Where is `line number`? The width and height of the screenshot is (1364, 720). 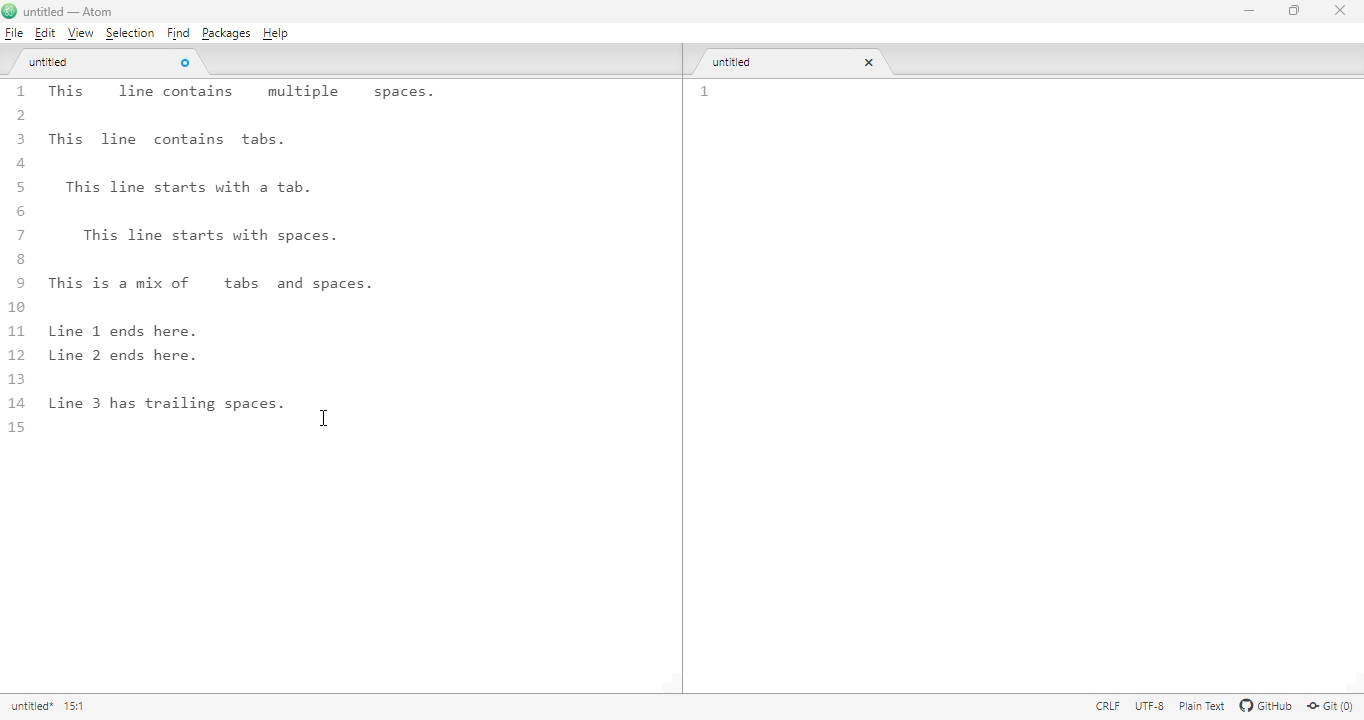
line number is located at coordinates (705, 92).